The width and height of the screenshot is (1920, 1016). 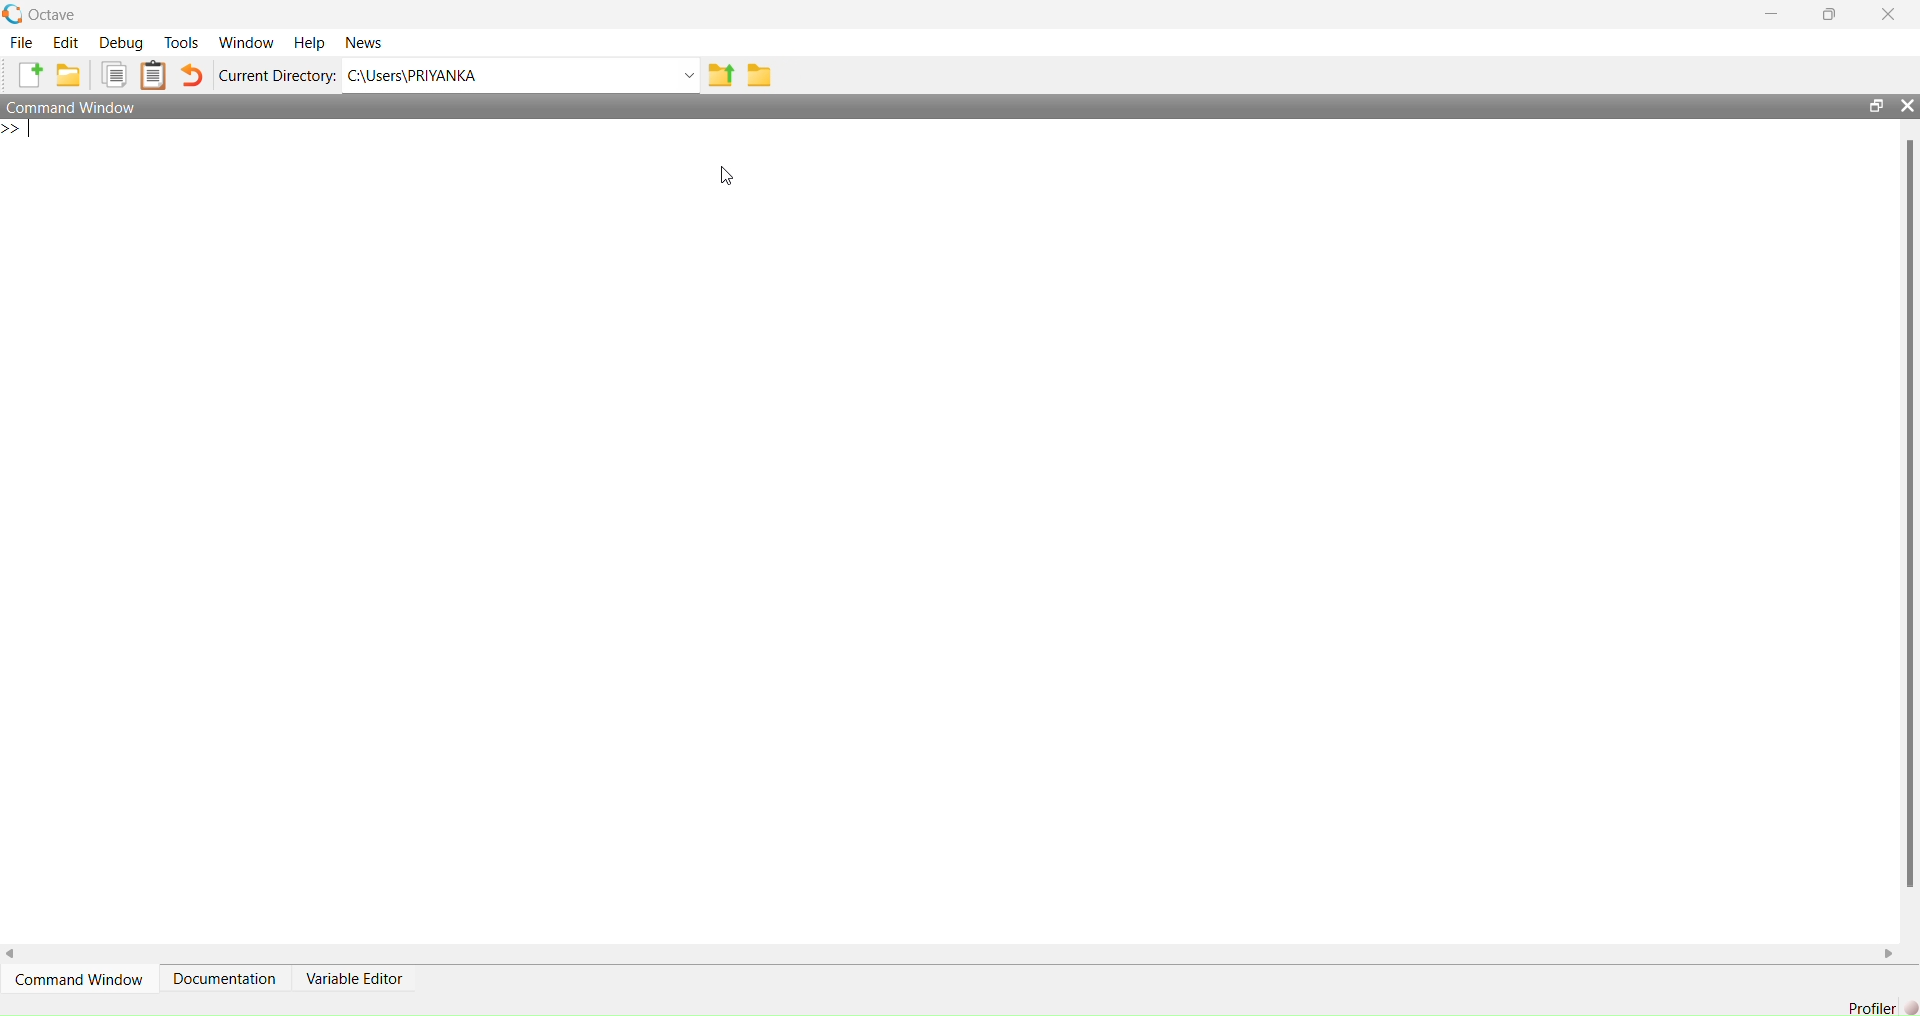 What do you see at coordinates (154, 75) in the screenshot?
I see `clip board` at bounding box center [154, 75].